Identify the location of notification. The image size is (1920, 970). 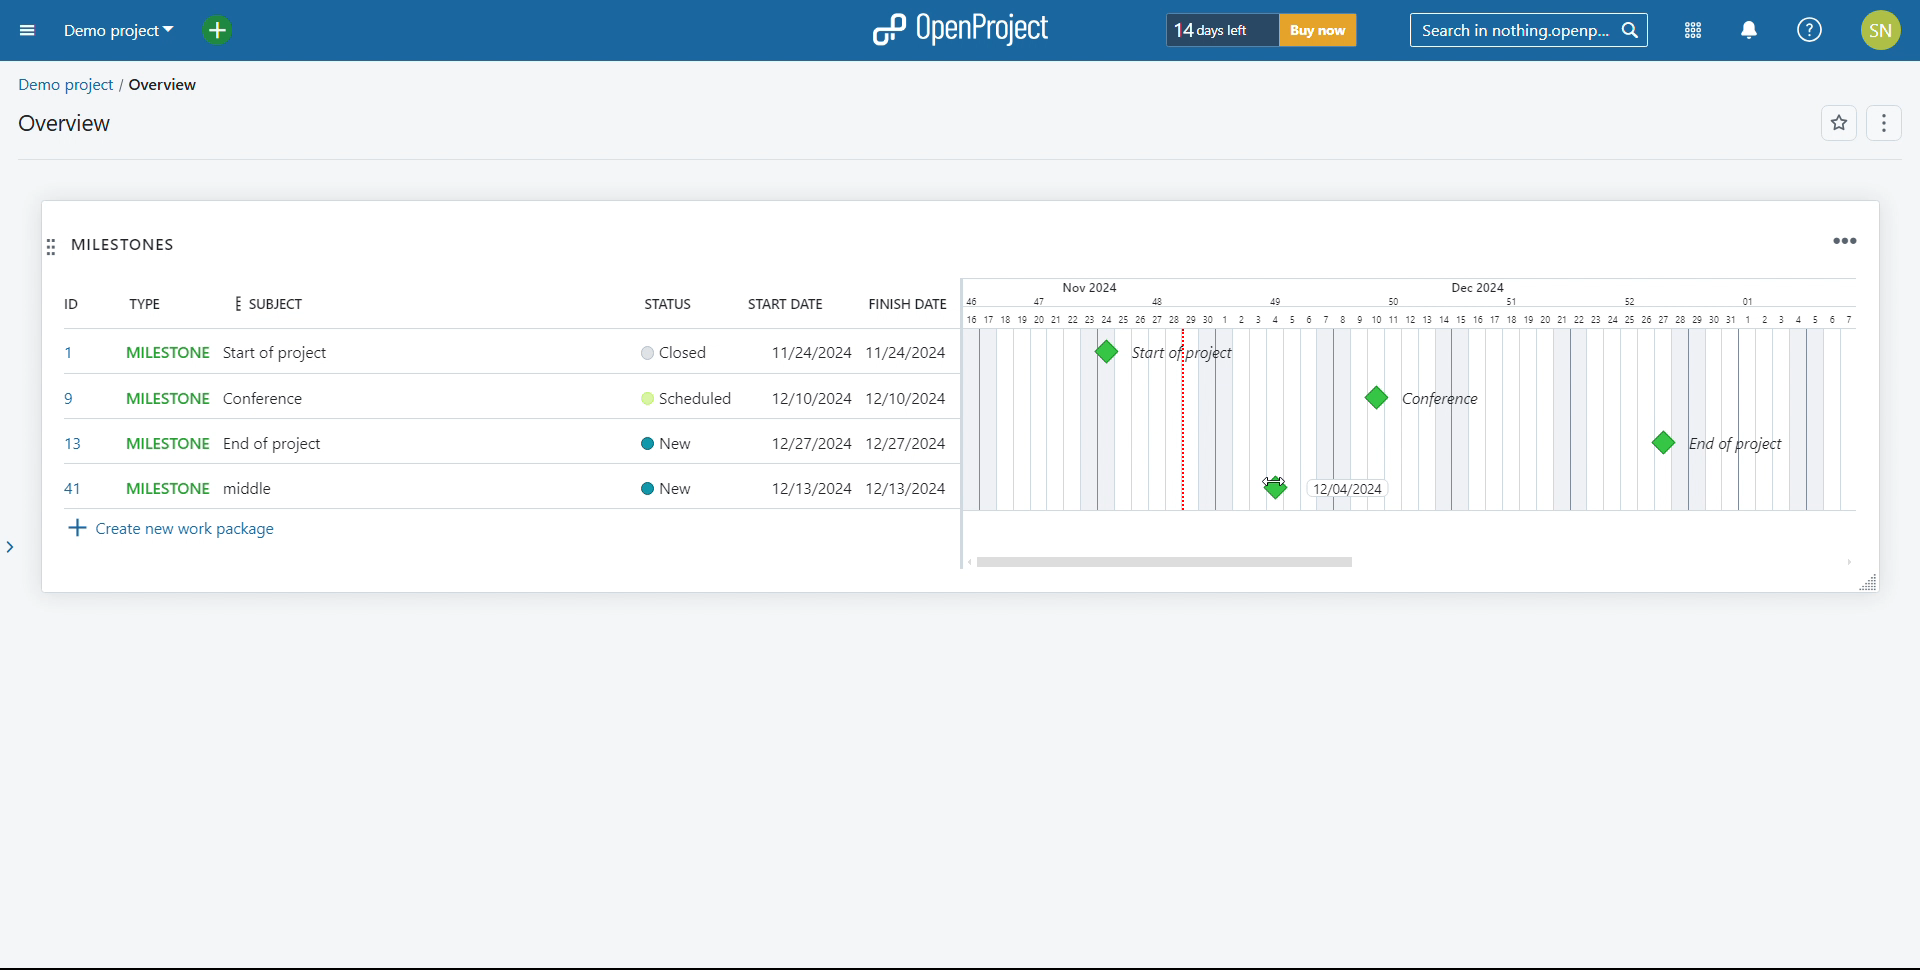
(1749, 31).